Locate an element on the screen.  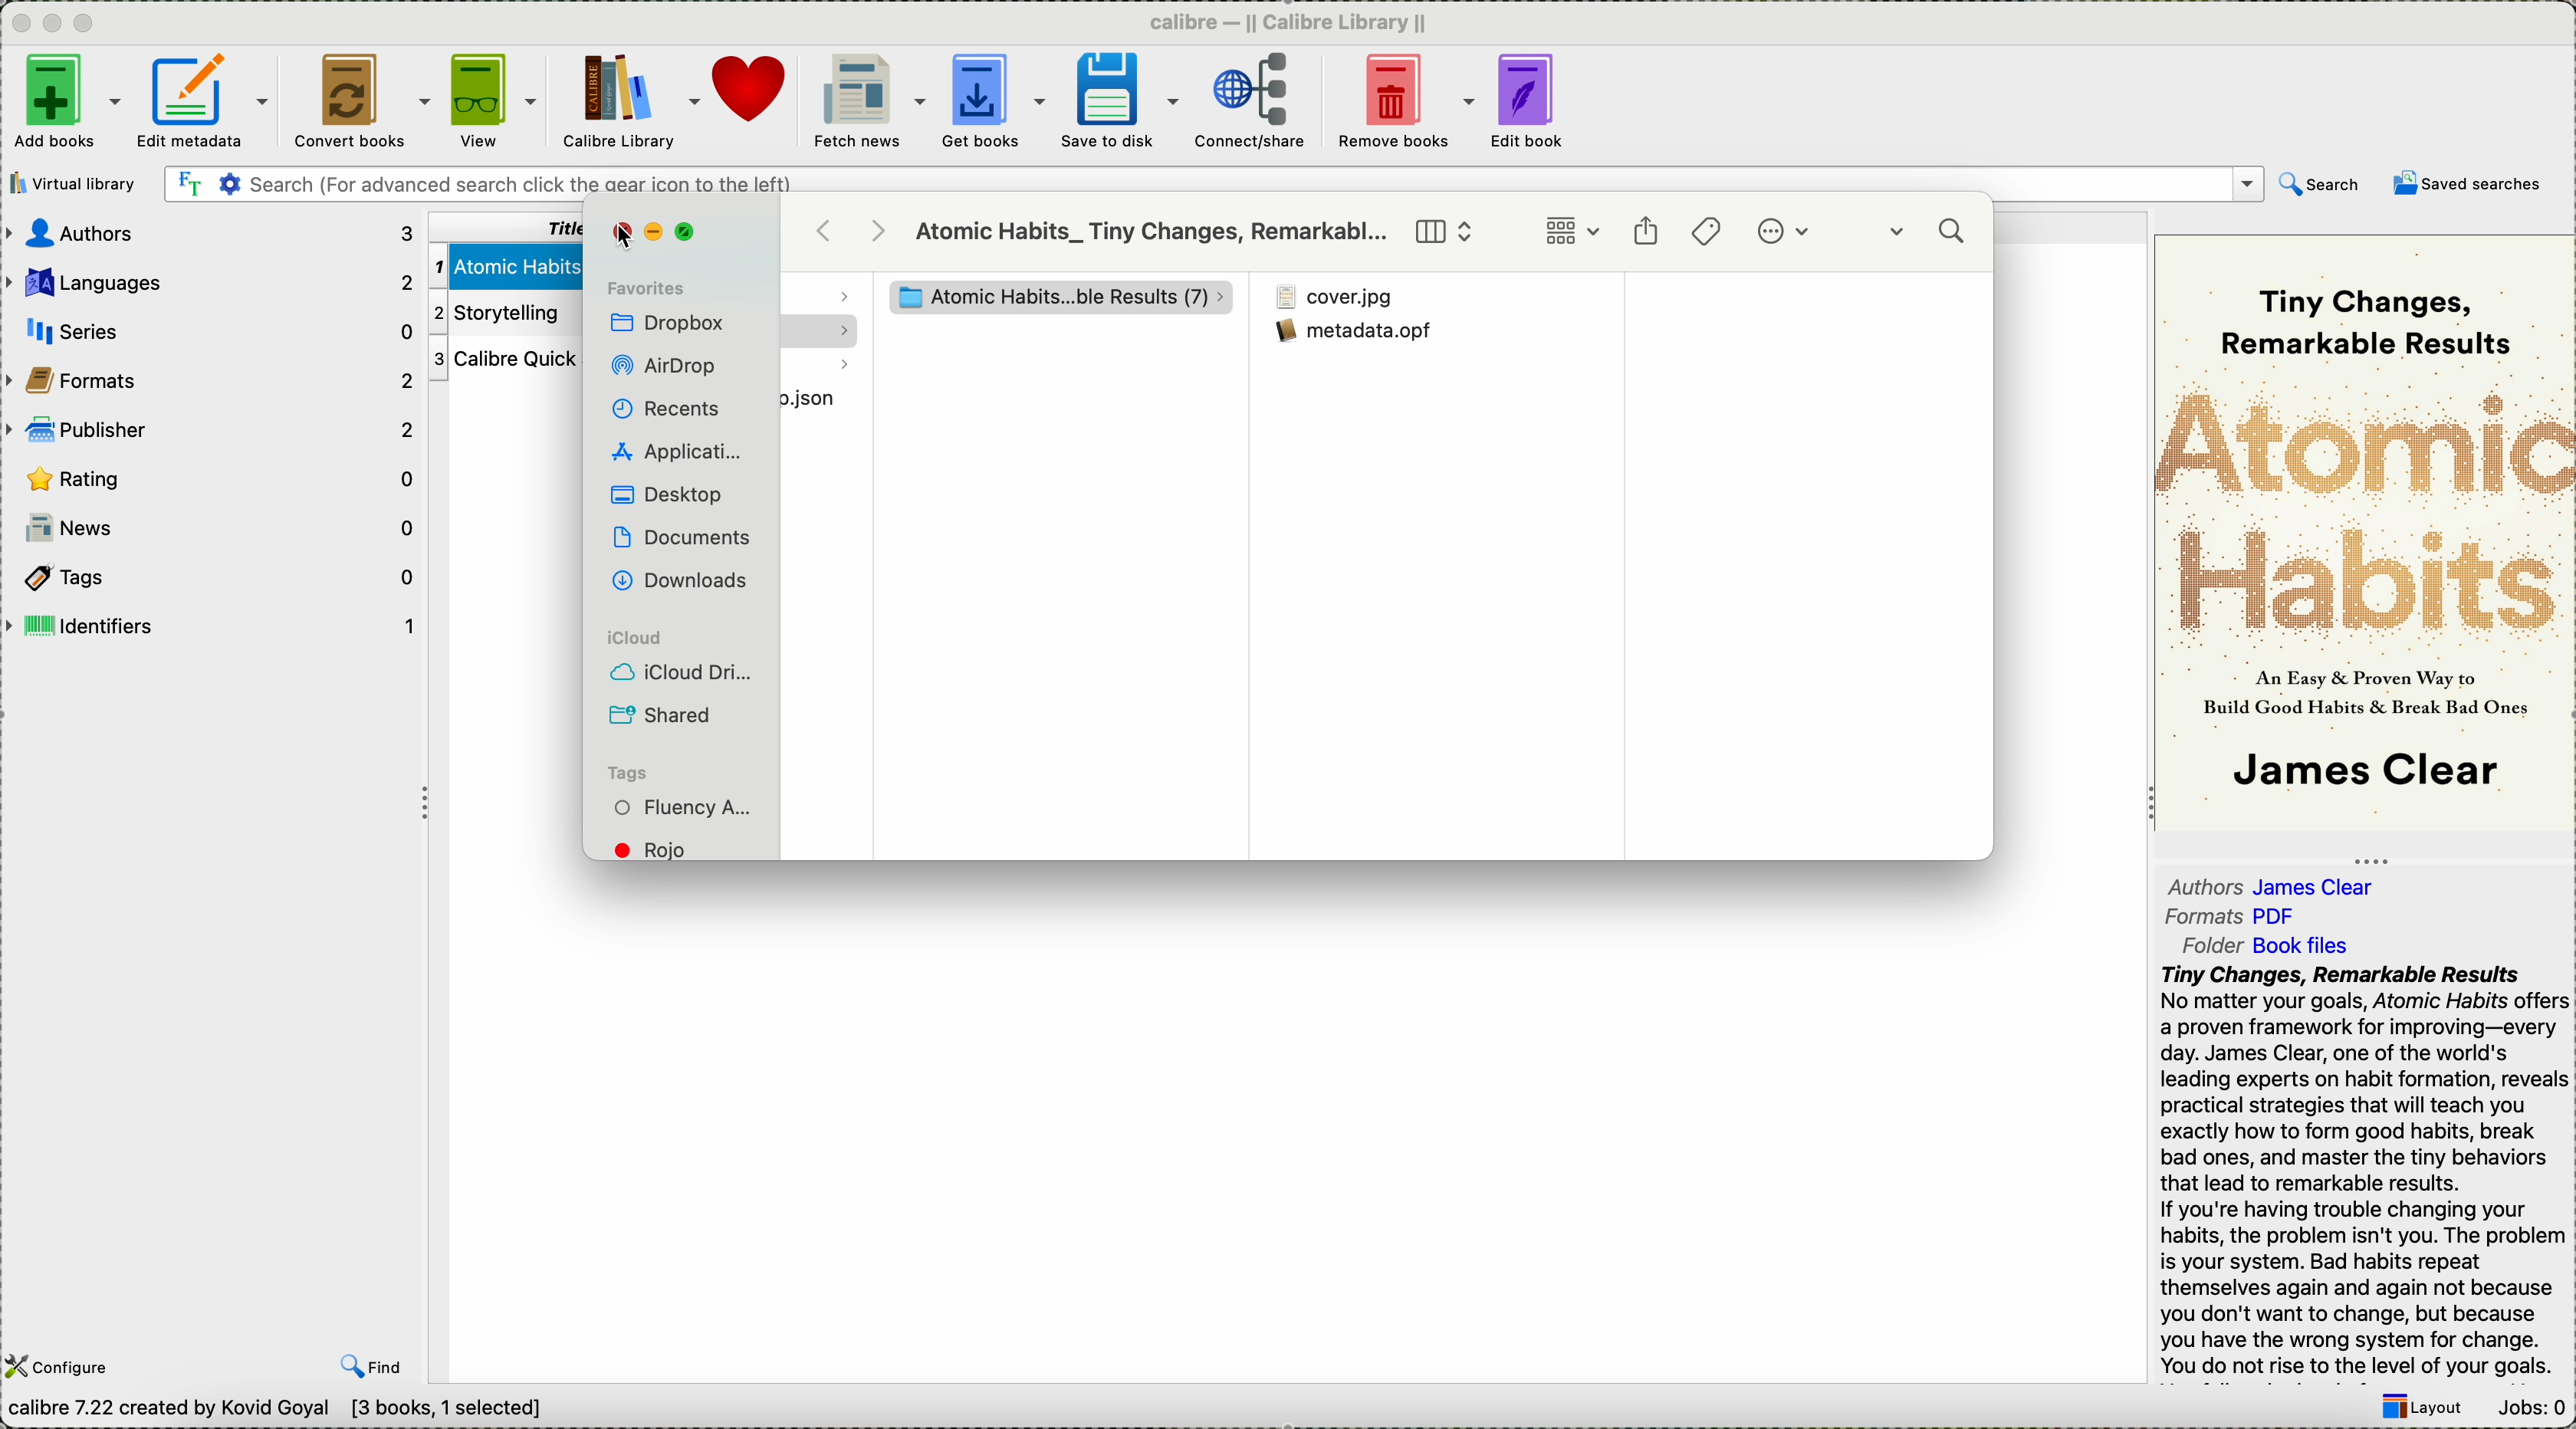
column list is located at coordinates (1446, 232).